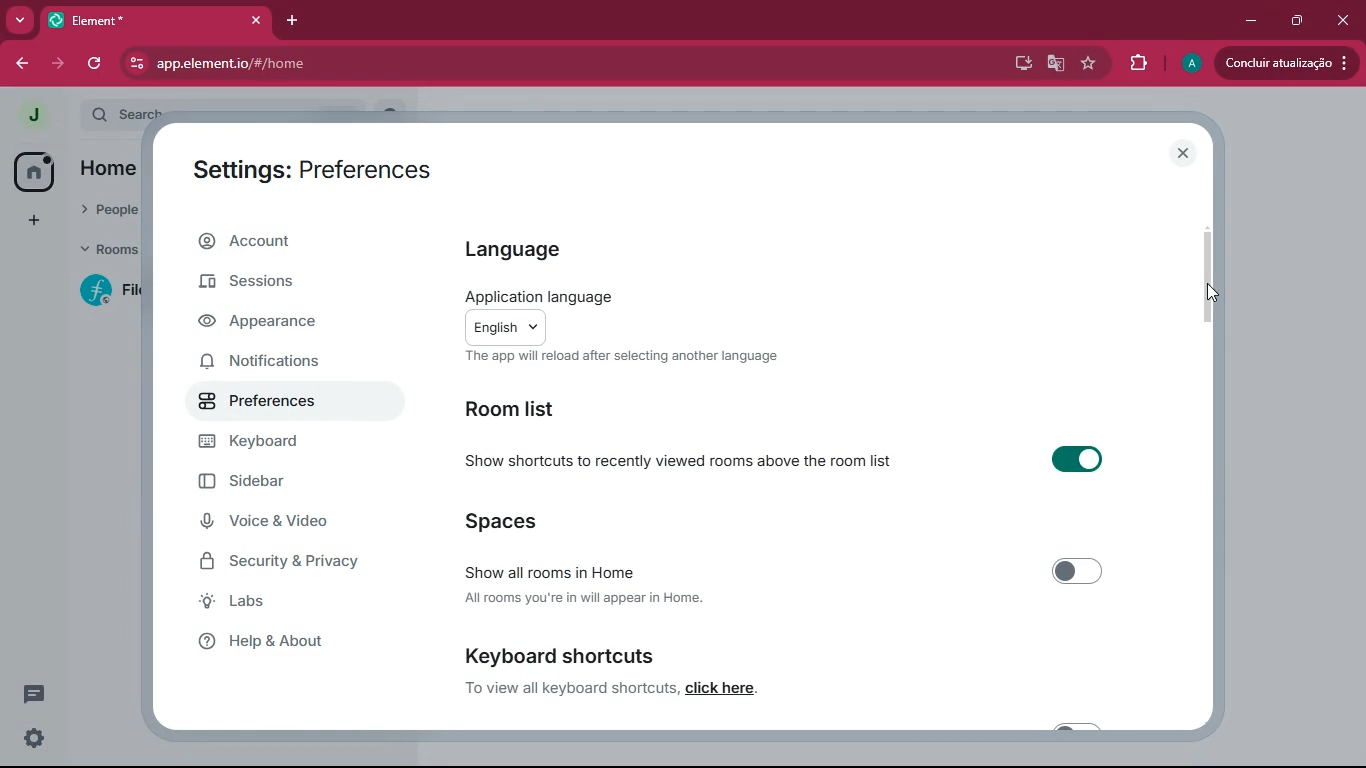 The image size is (1366, 768). What do you see at coordinates (275, 325) in the screenshot?
I see `appearance` at bounding box center [275, 325].